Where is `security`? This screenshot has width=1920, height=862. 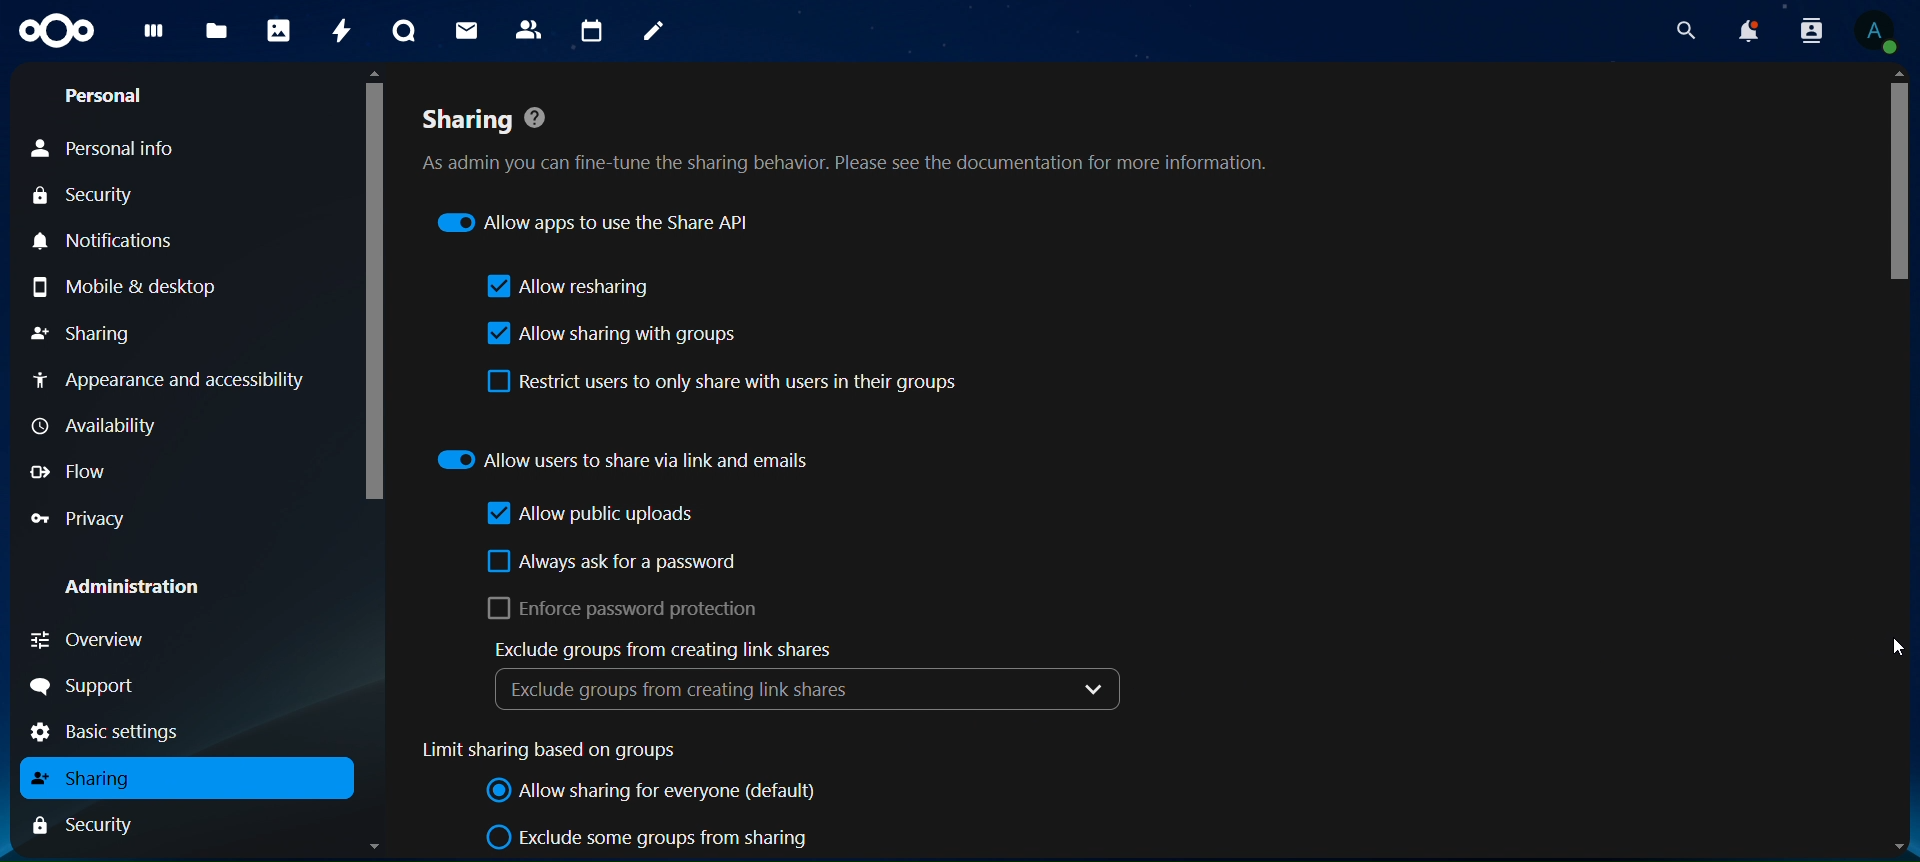 security is located at coordinates (85, 196).